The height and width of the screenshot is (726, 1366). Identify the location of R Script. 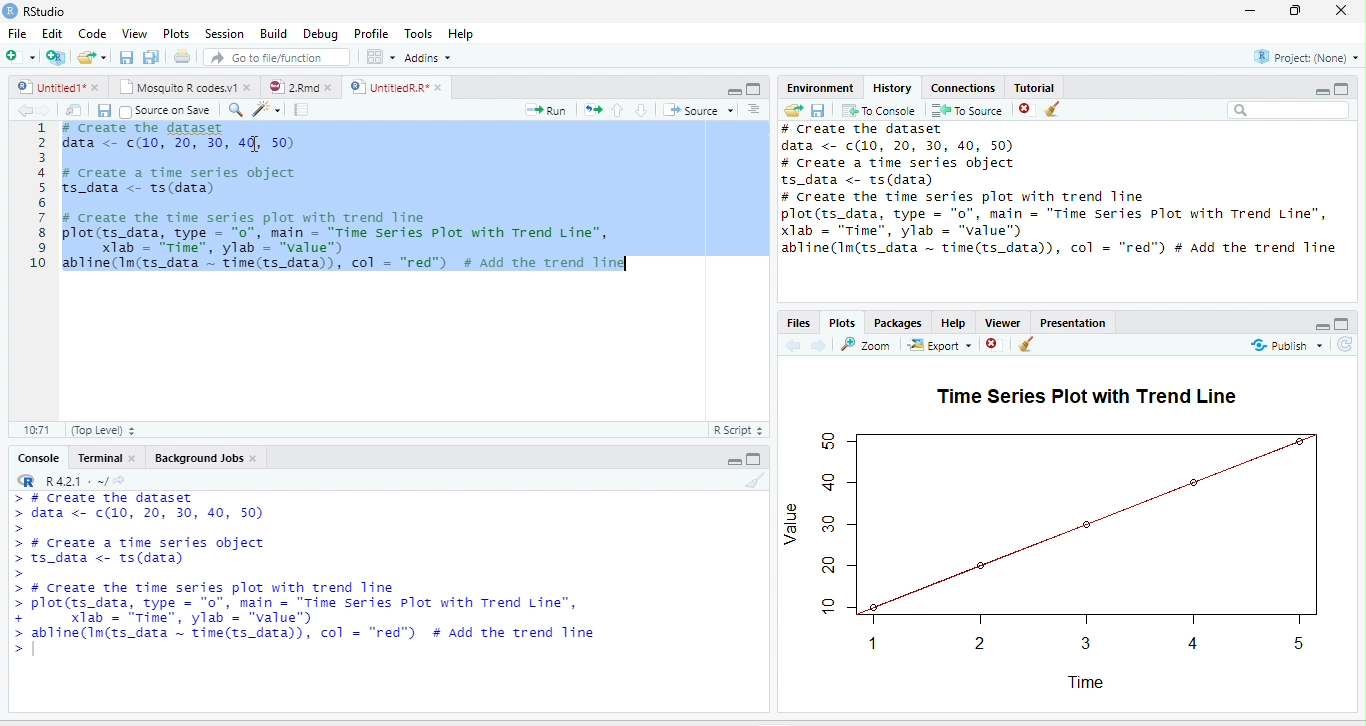
(739, 430).